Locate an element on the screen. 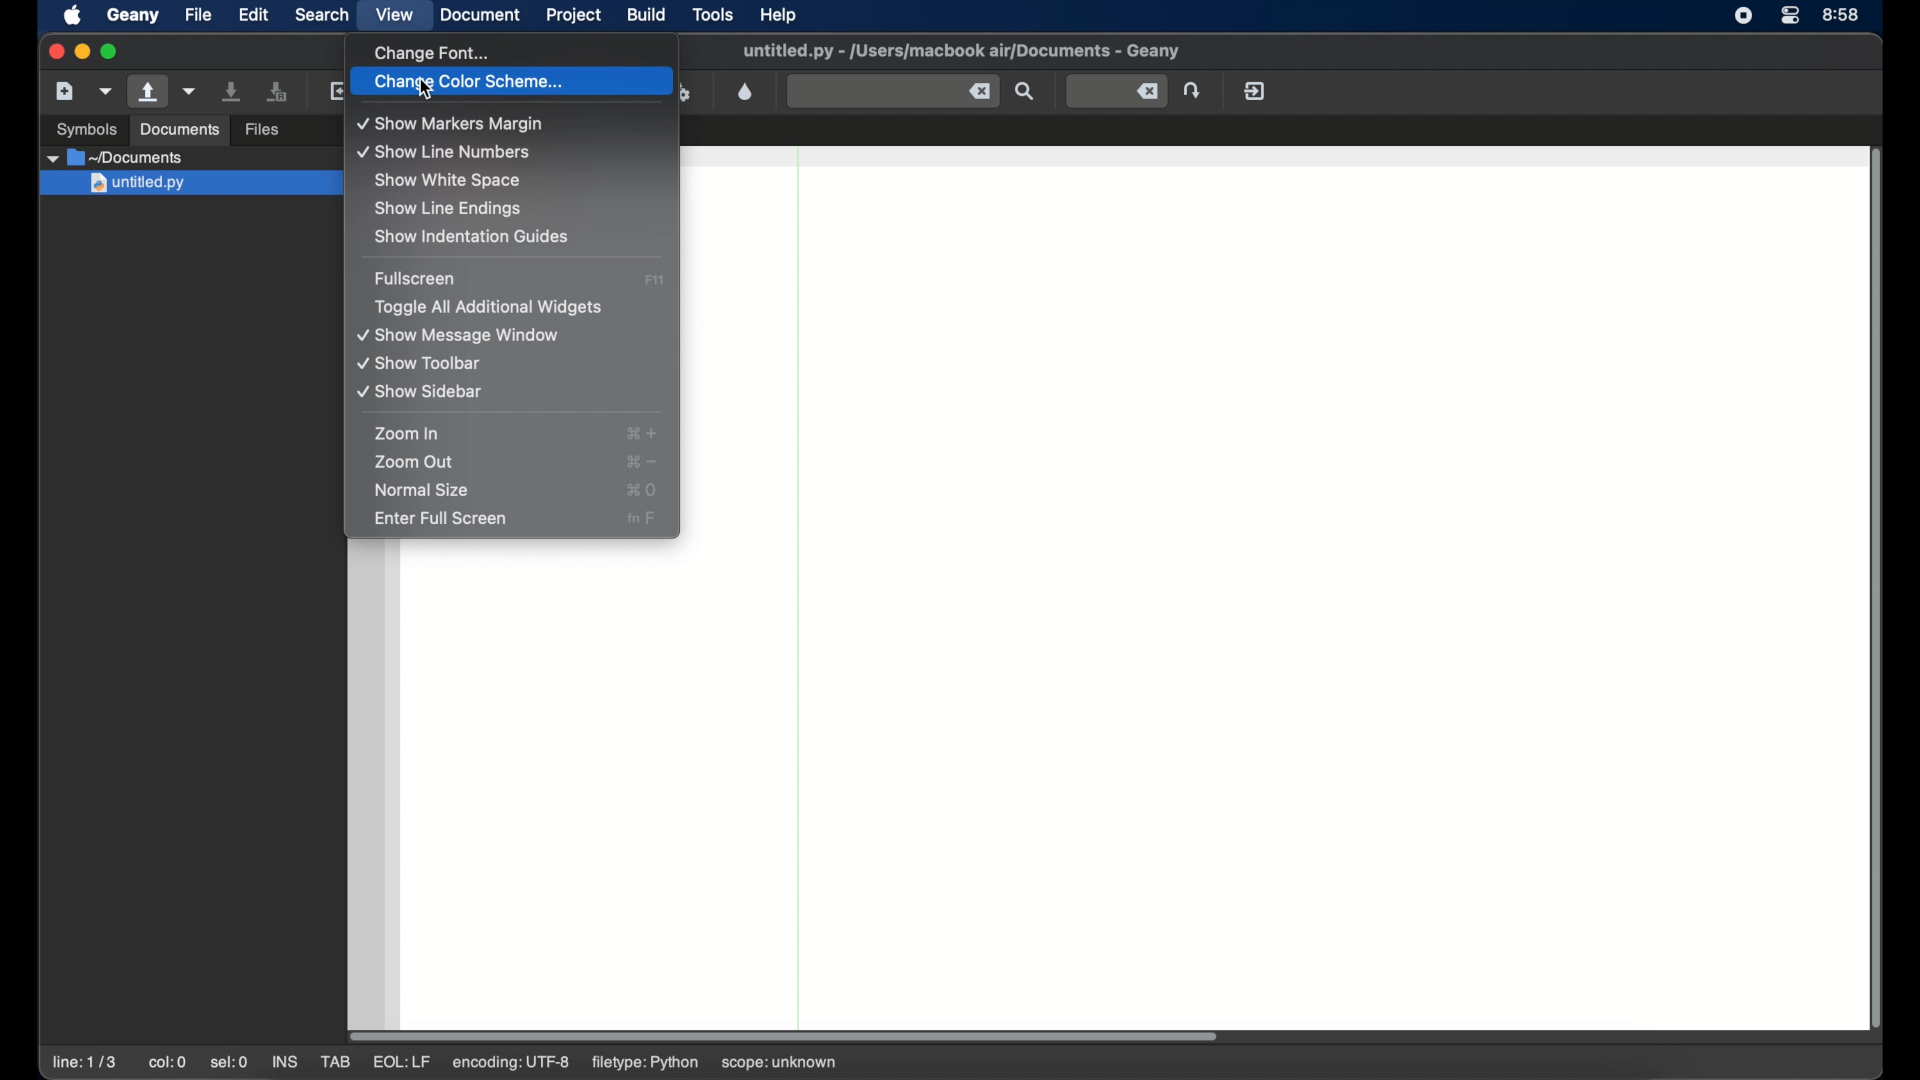  line: 1/3 is located at coordinates (85, 1063).